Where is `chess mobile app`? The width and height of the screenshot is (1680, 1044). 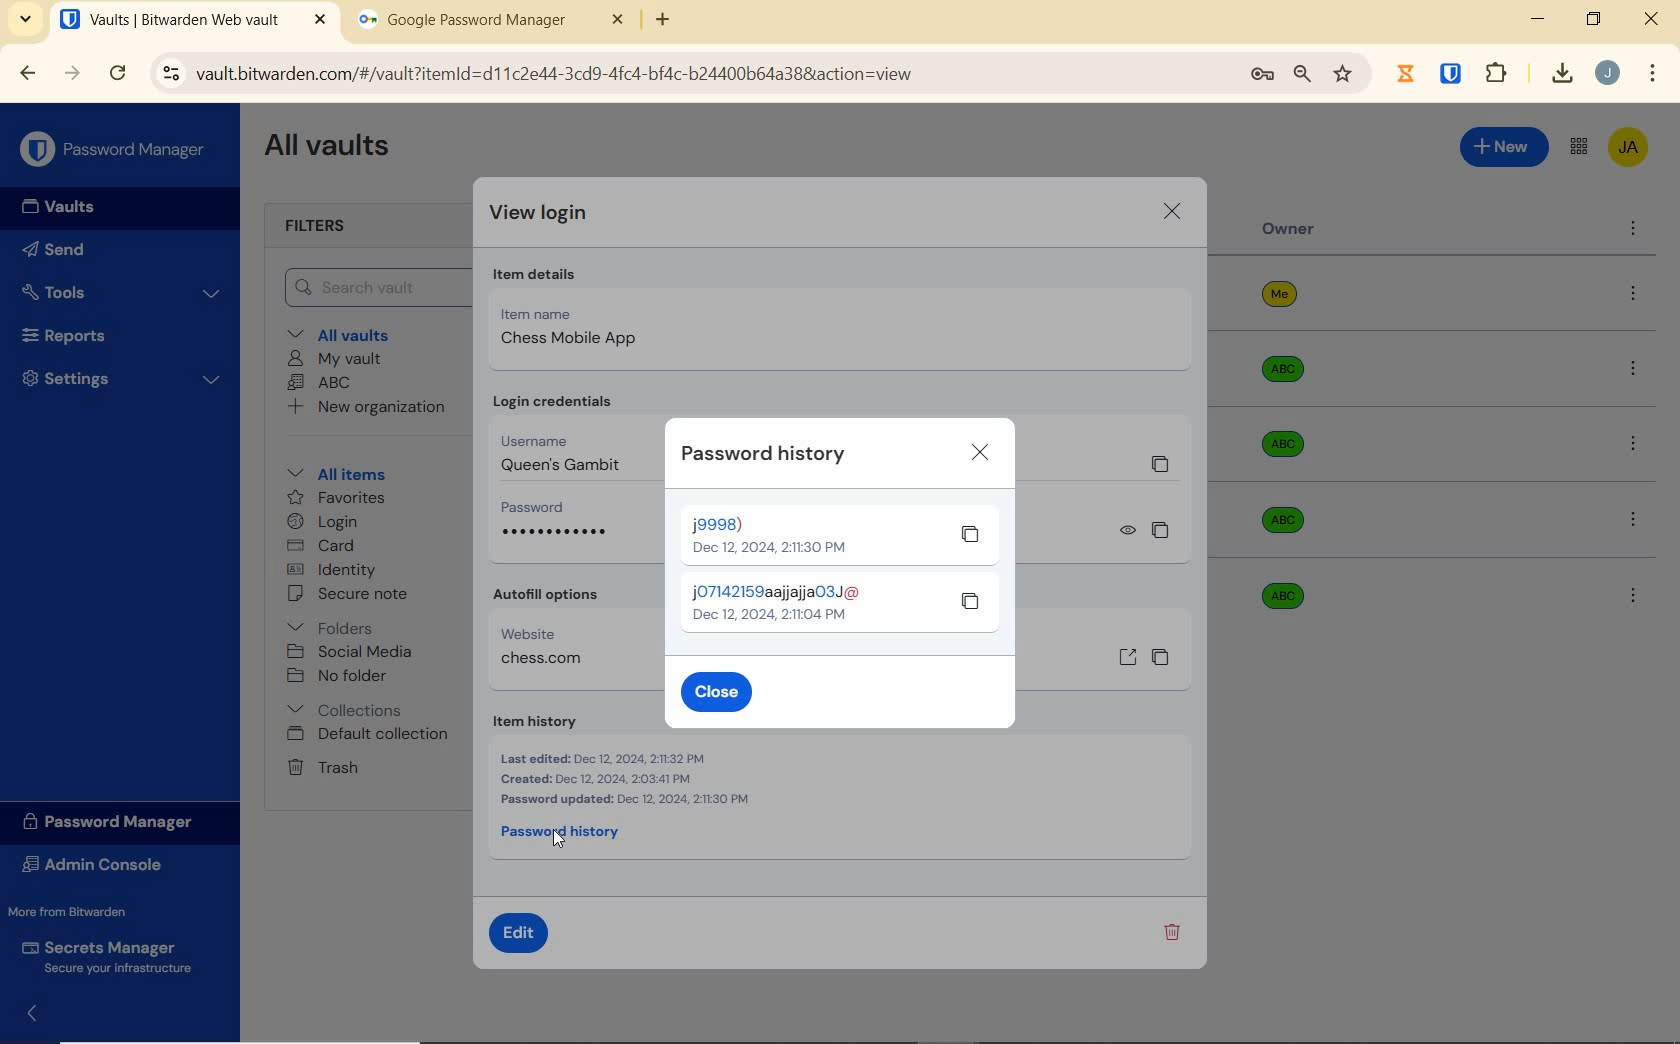
chess mobile app is located at coordinates (571, 340).